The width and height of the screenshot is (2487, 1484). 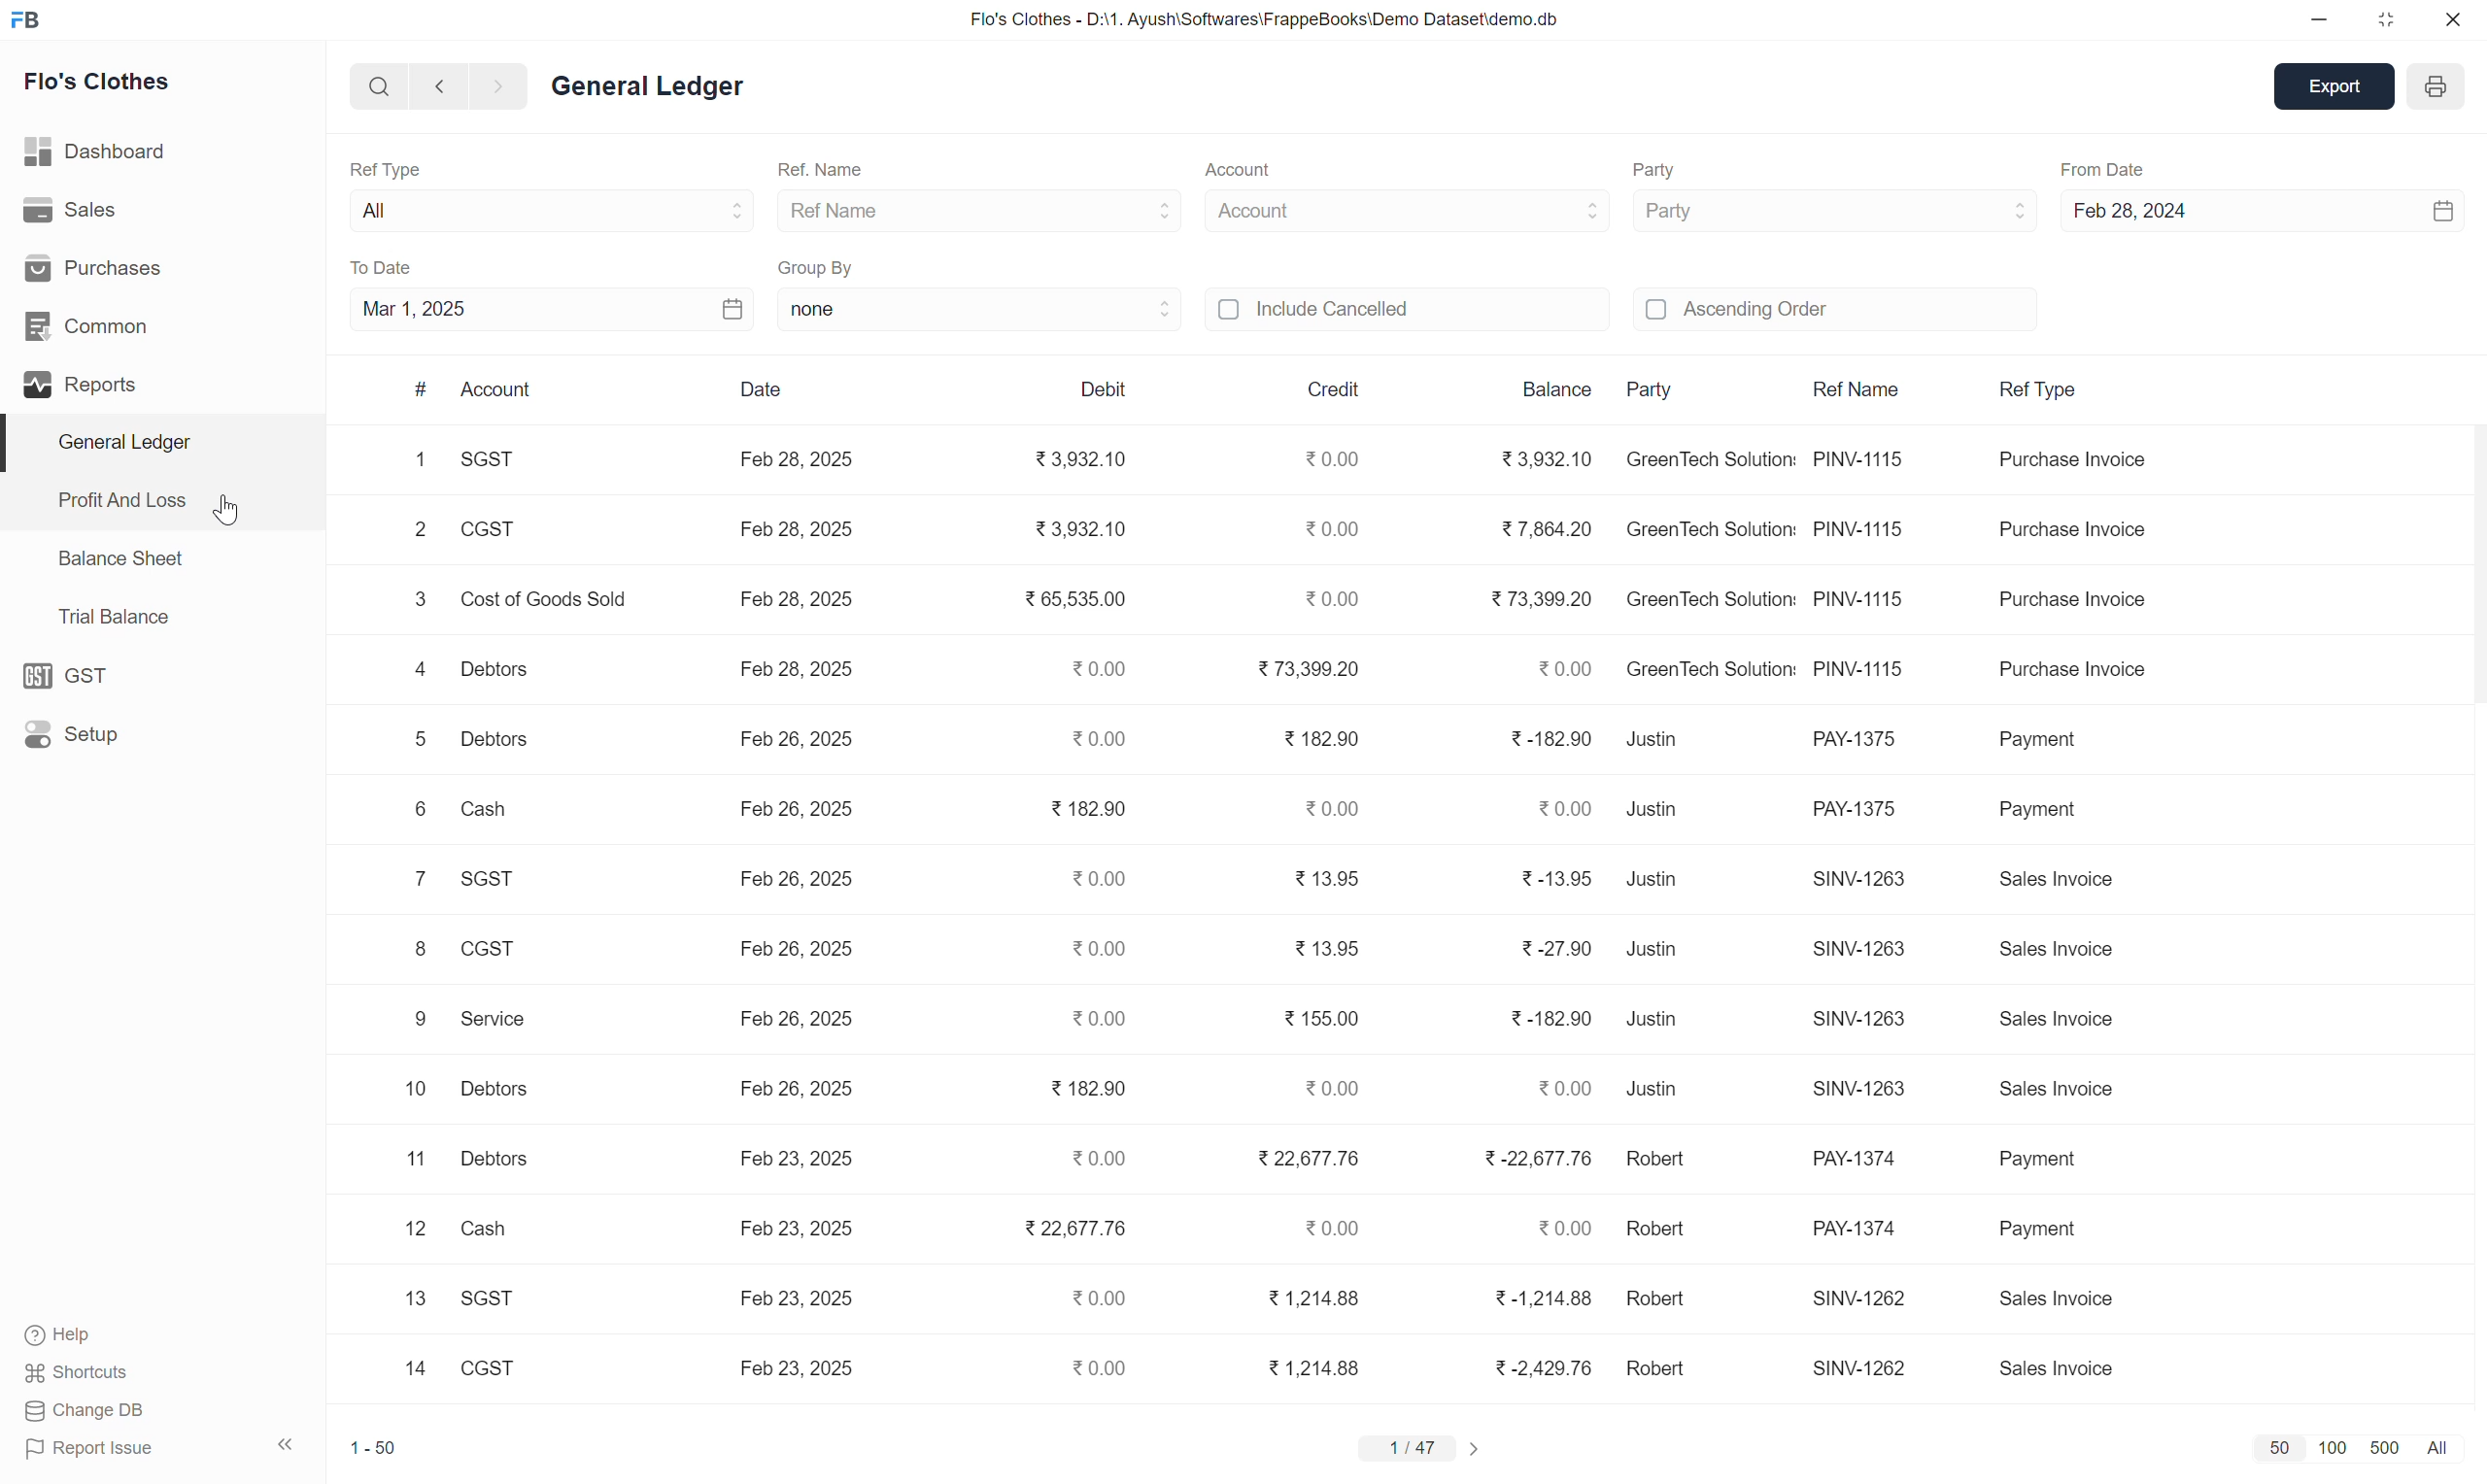 I want to click on ₹0.00, so click(x=1343, y=1226).